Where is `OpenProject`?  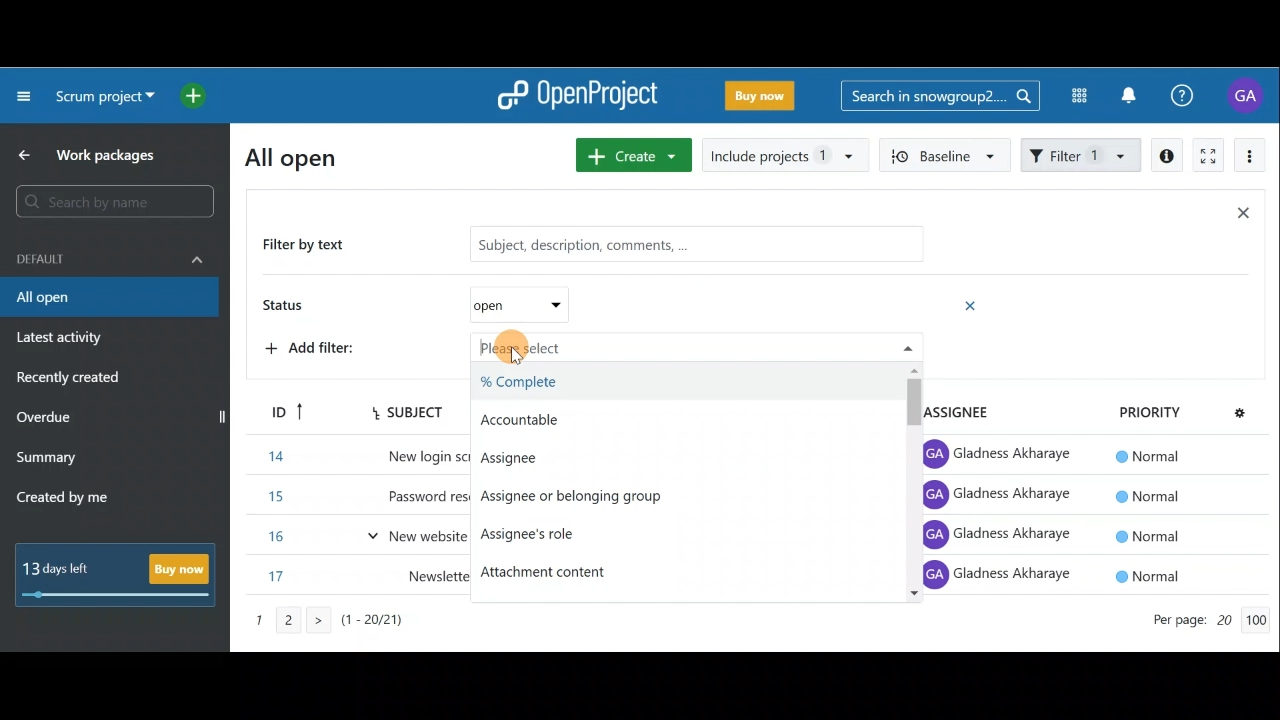
OpenProject is located at coordinates (578, 99).